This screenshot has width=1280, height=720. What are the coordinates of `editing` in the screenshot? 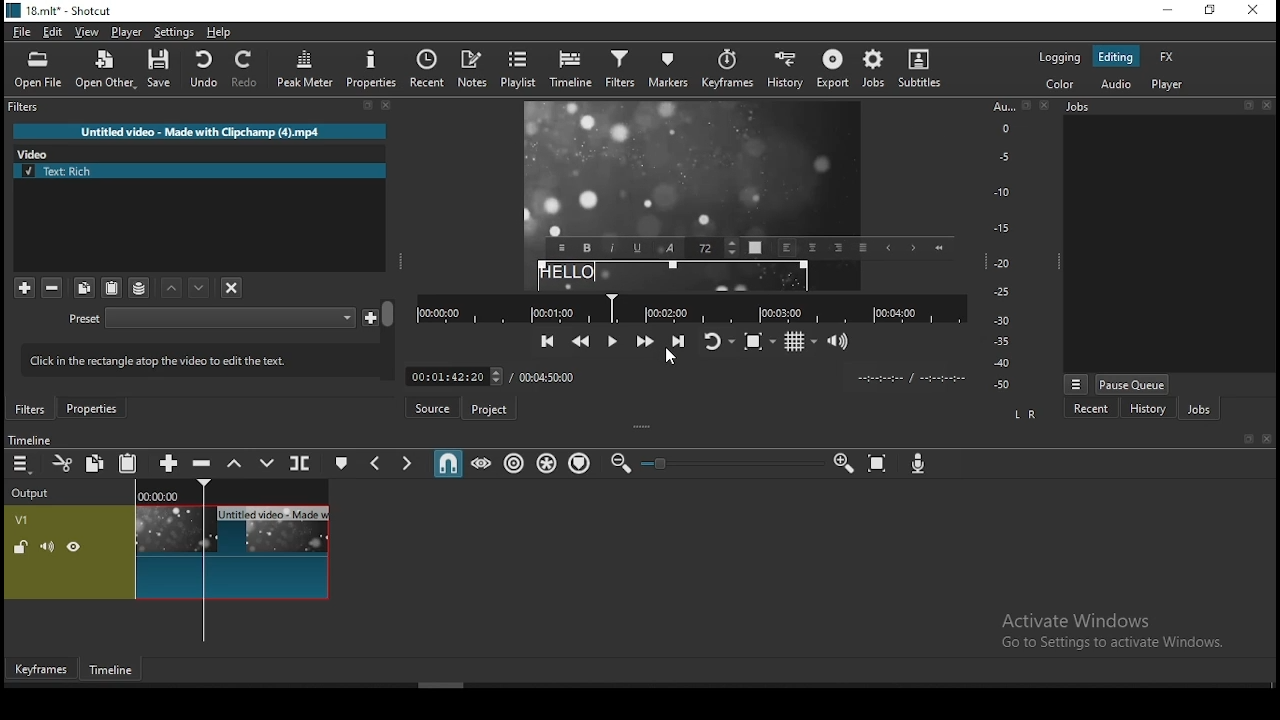 It's located at (1117, 56).